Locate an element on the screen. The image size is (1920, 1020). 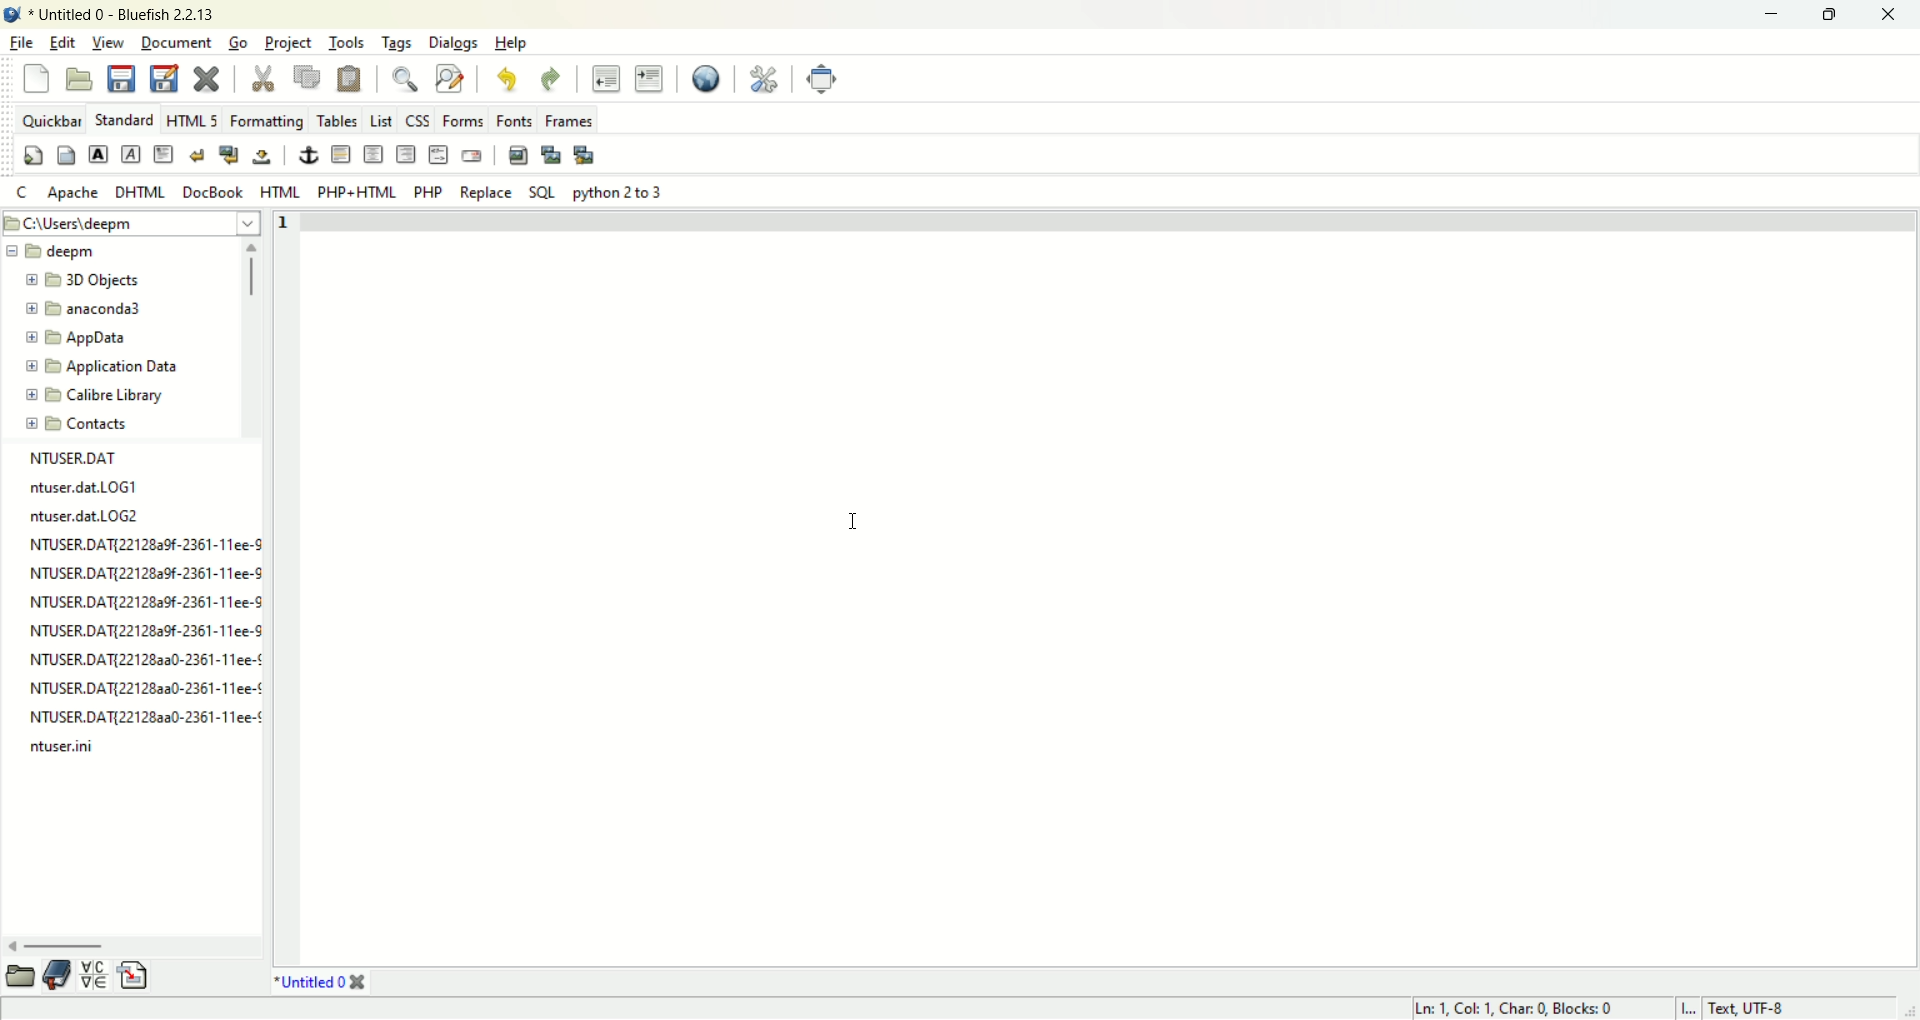
undo is located at coordinates (506, 79).